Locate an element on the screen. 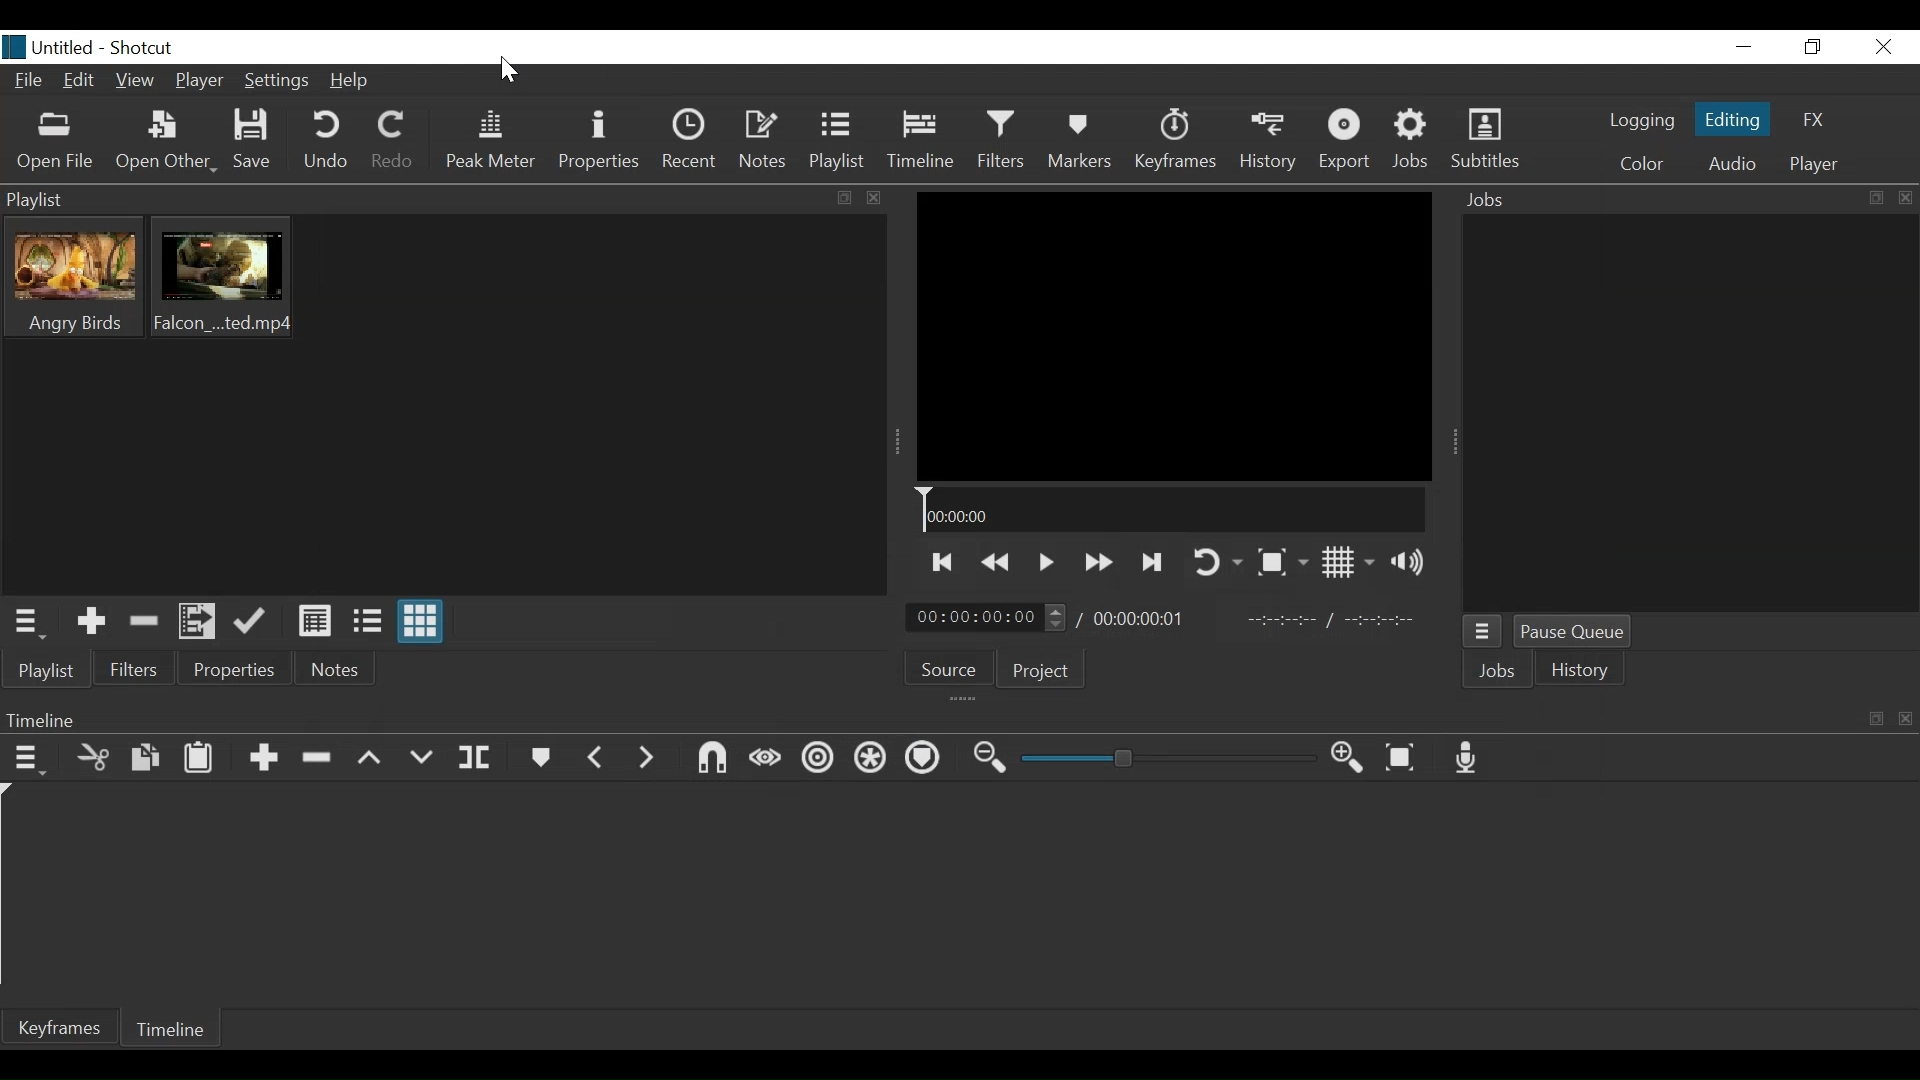  Zoom timeline out is located at coordinates (991, 759).